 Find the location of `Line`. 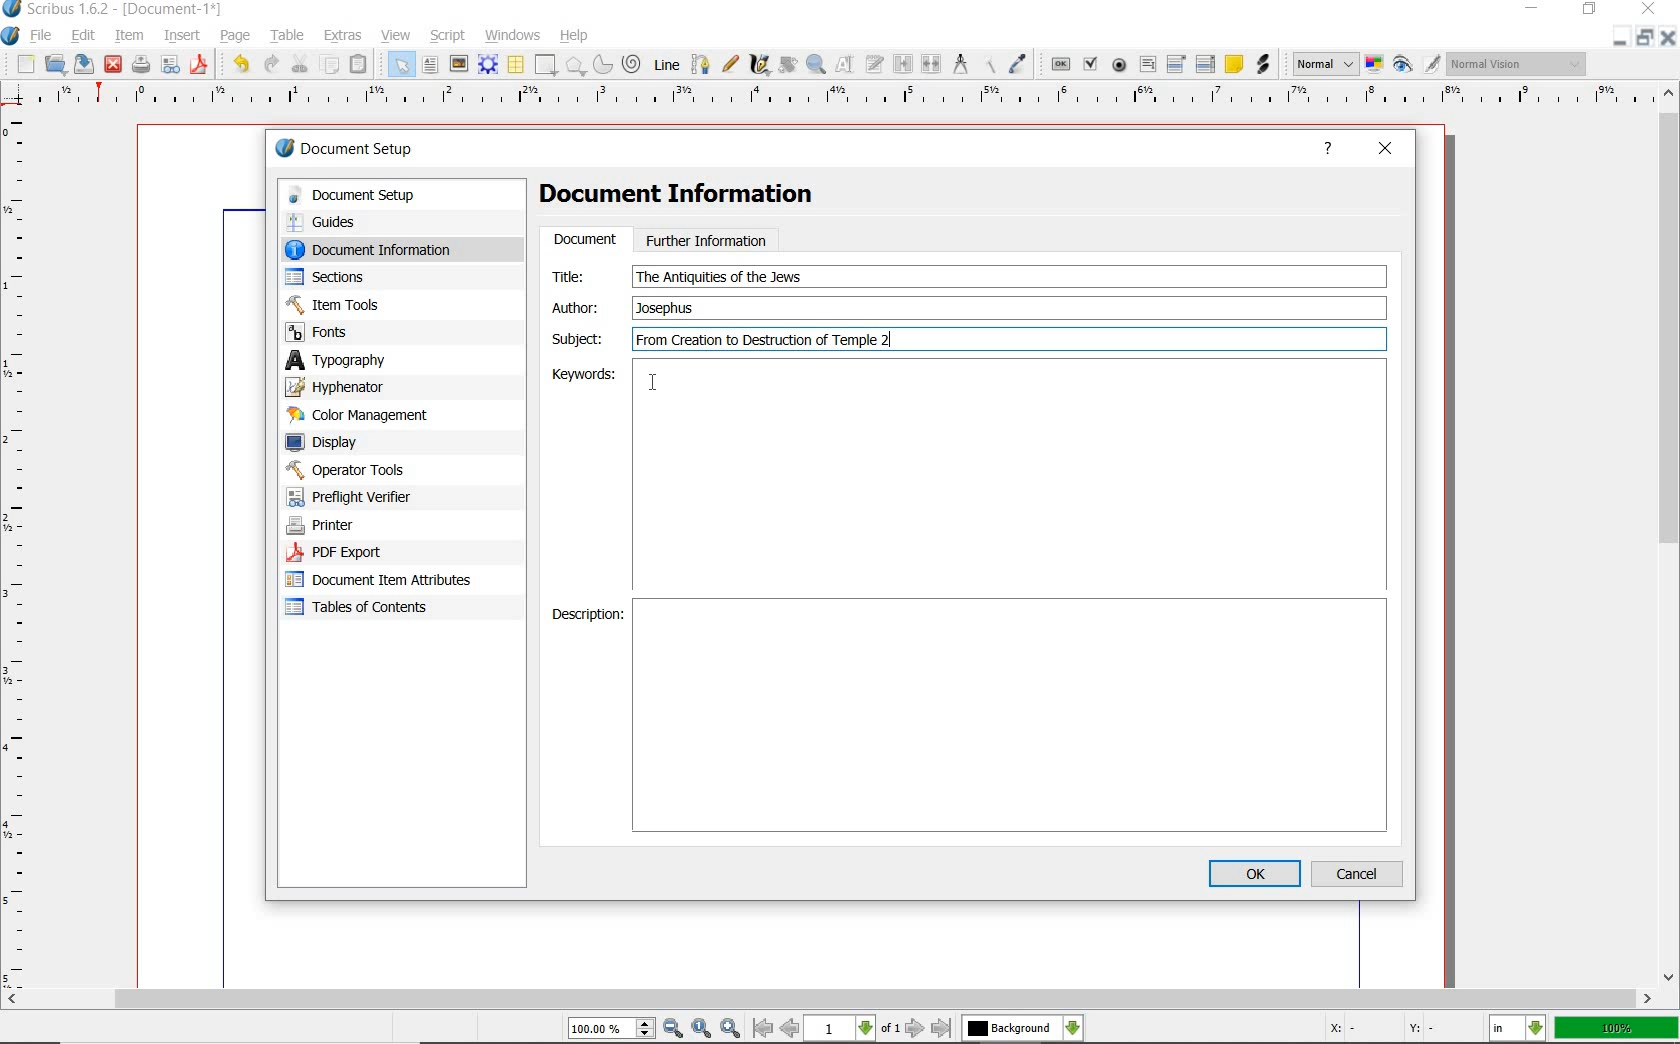

Line is located at coordinates (666, 65).